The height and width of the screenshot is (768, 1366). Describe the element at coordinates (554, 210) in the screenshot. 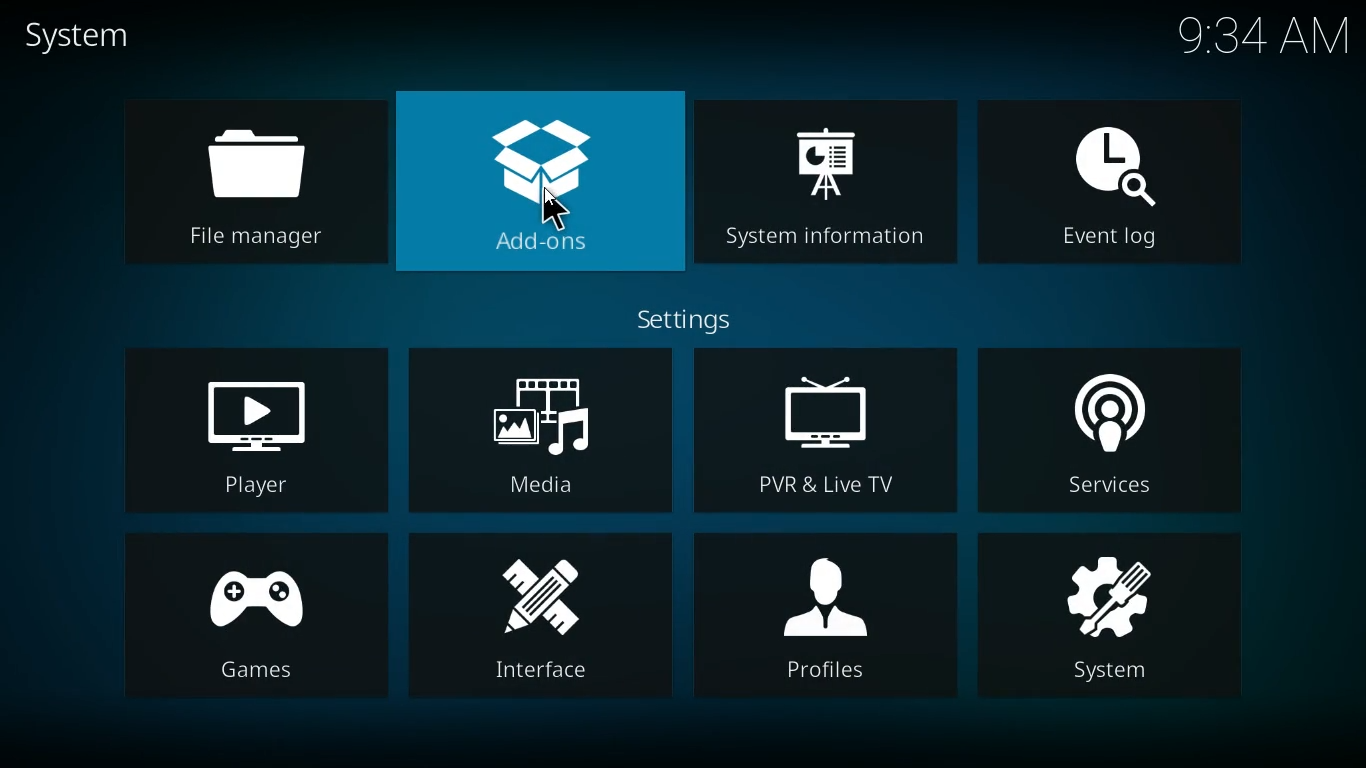

I see `Cursor` at that location.